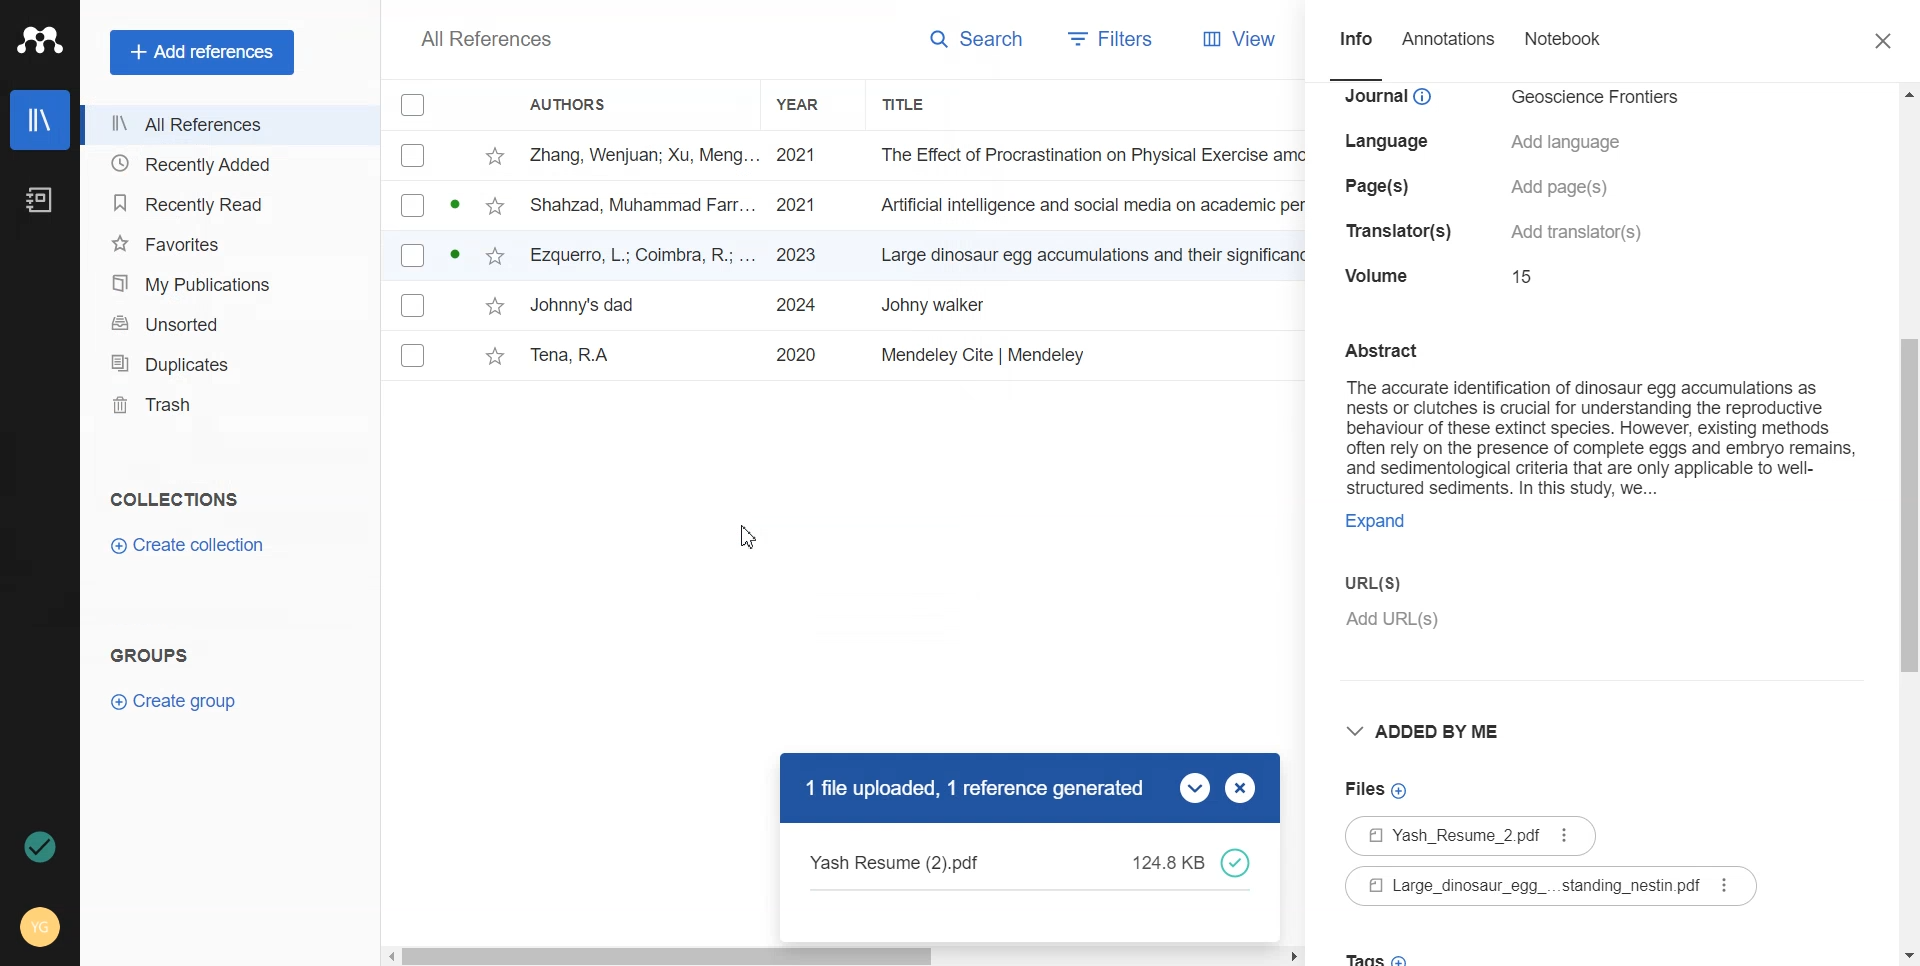  What do you see at coordinates (1379, 187) in the screenshot?
I see `details` at bounding box center [1379, 187].